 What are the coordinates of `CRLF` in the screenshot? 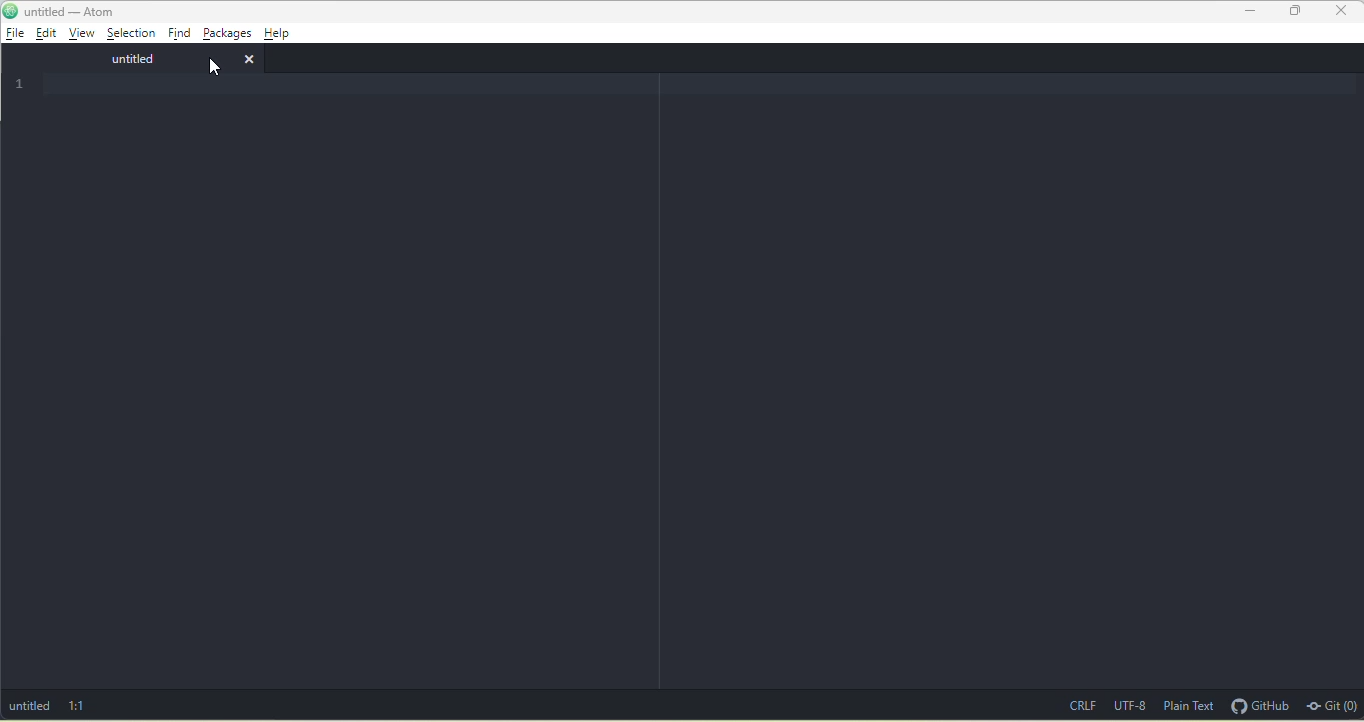 It's located at (1078, 704).